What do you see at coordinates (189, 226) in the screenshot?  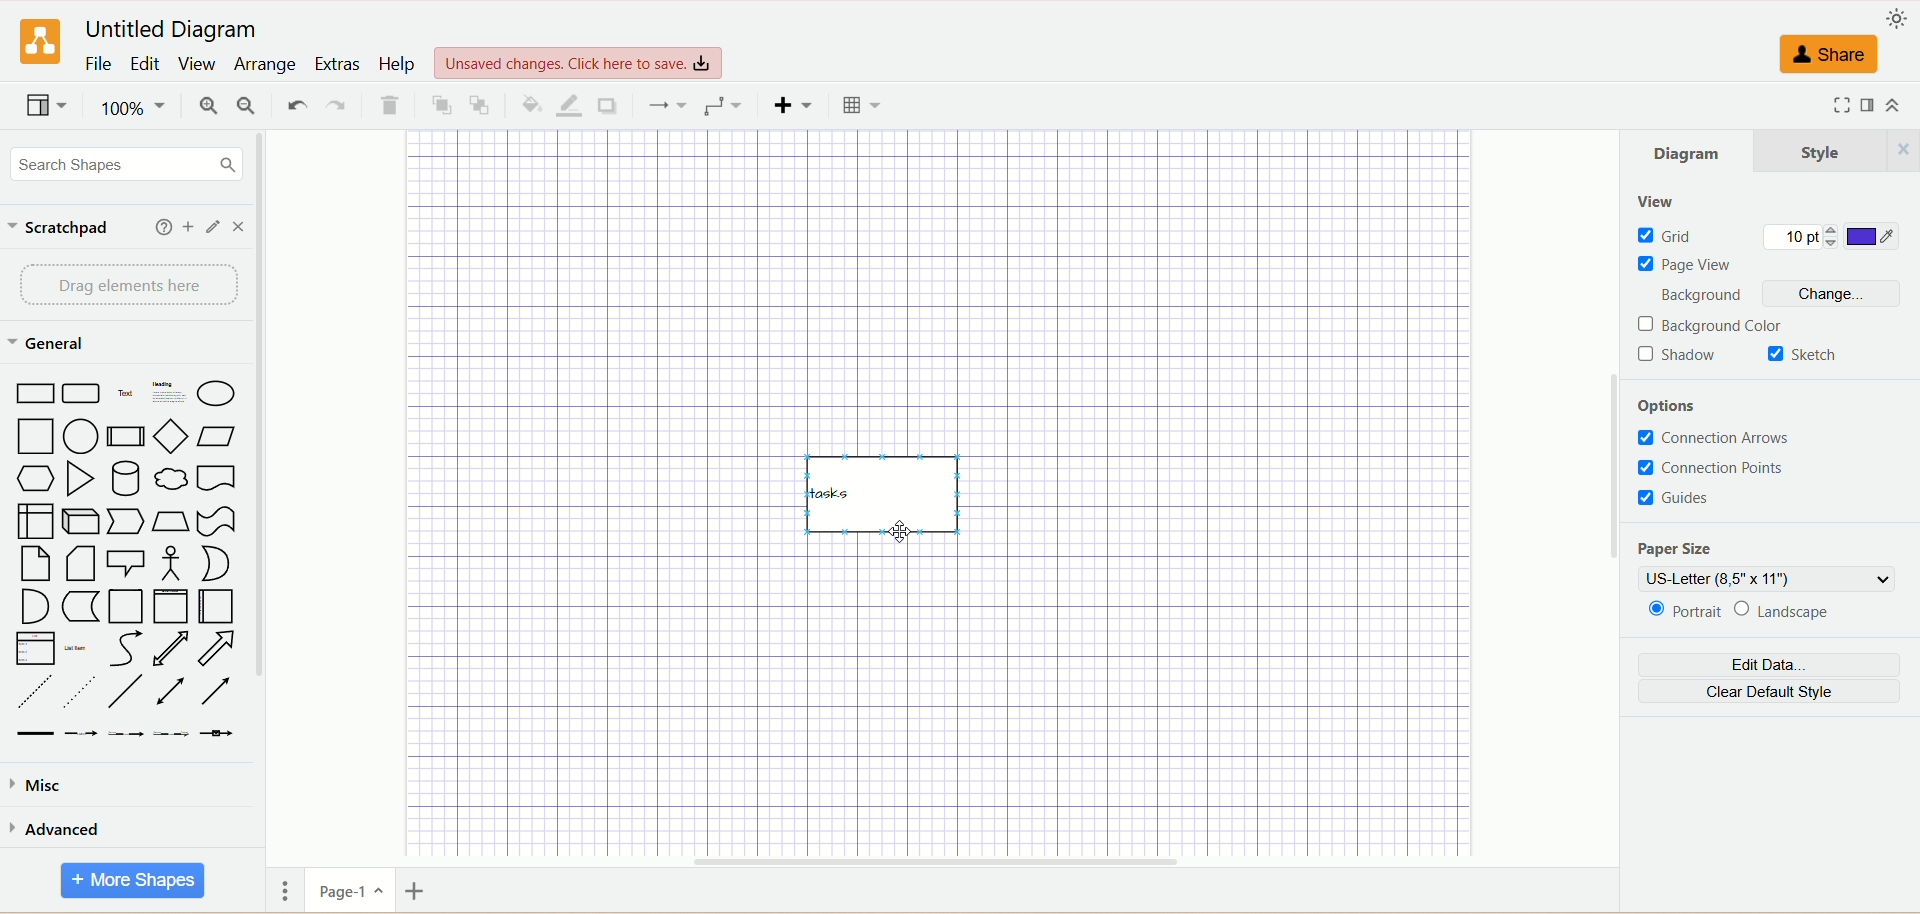 I see `add` at bounding box center [189, 226].